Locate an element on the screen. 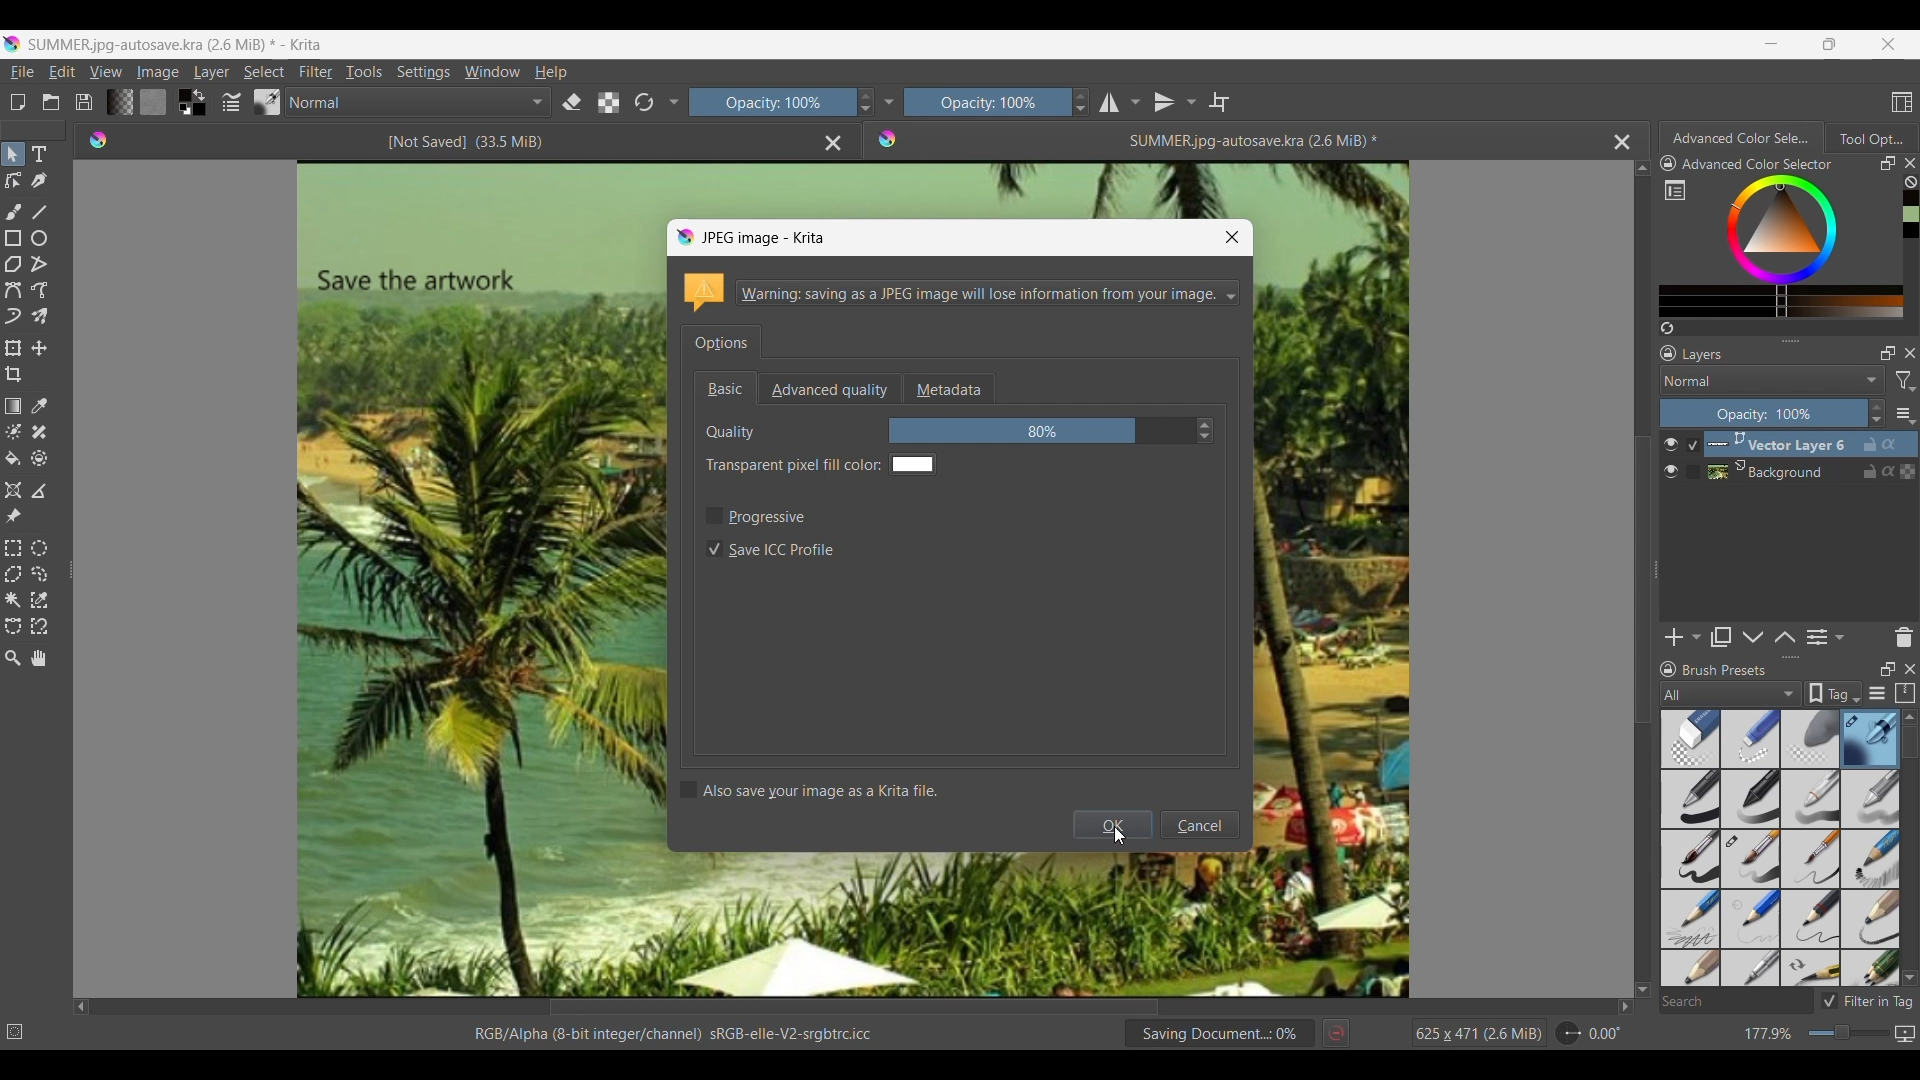 The height and width of the screenshot is (1080, 1920). Transform a layer or selection is located at coordinates (12, 348).